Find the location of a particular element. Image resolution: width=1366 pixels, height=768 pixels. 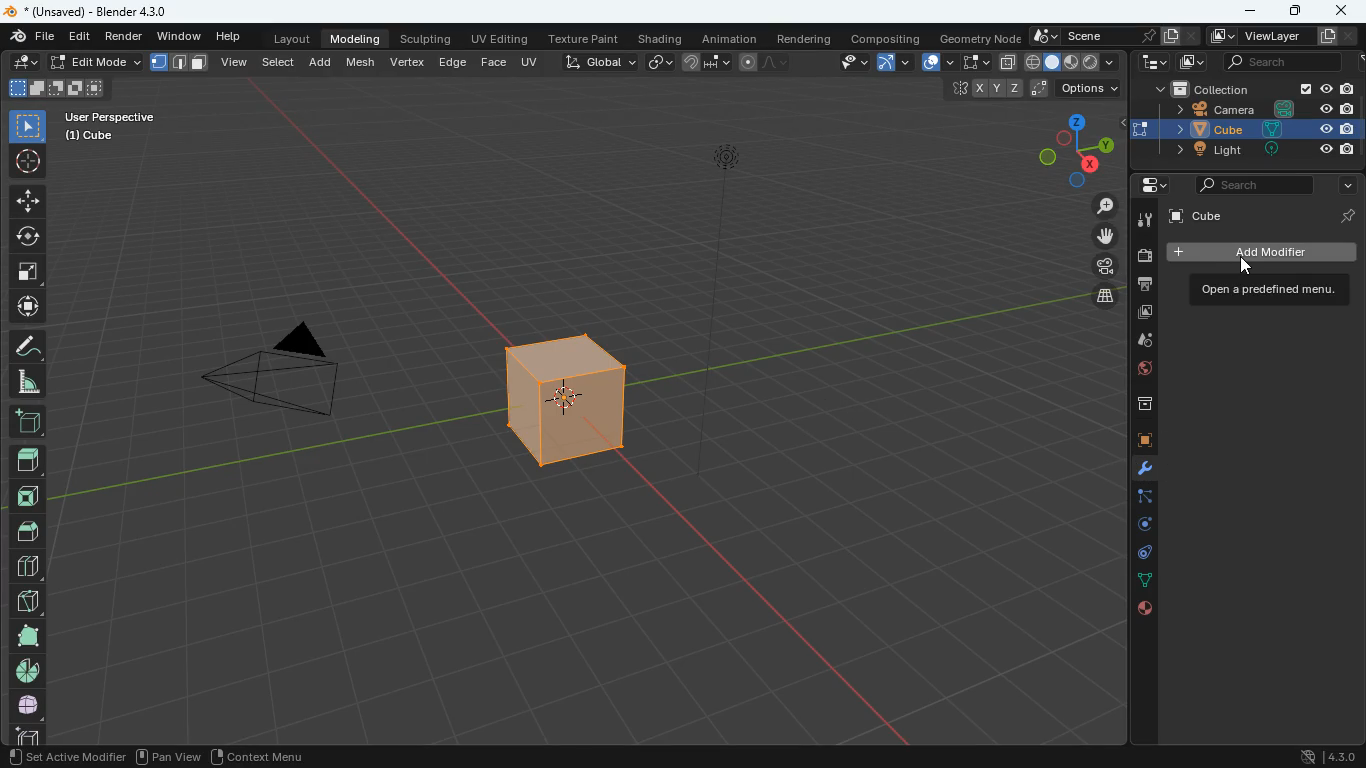

add modifier is located at coordinates (1258, 252).